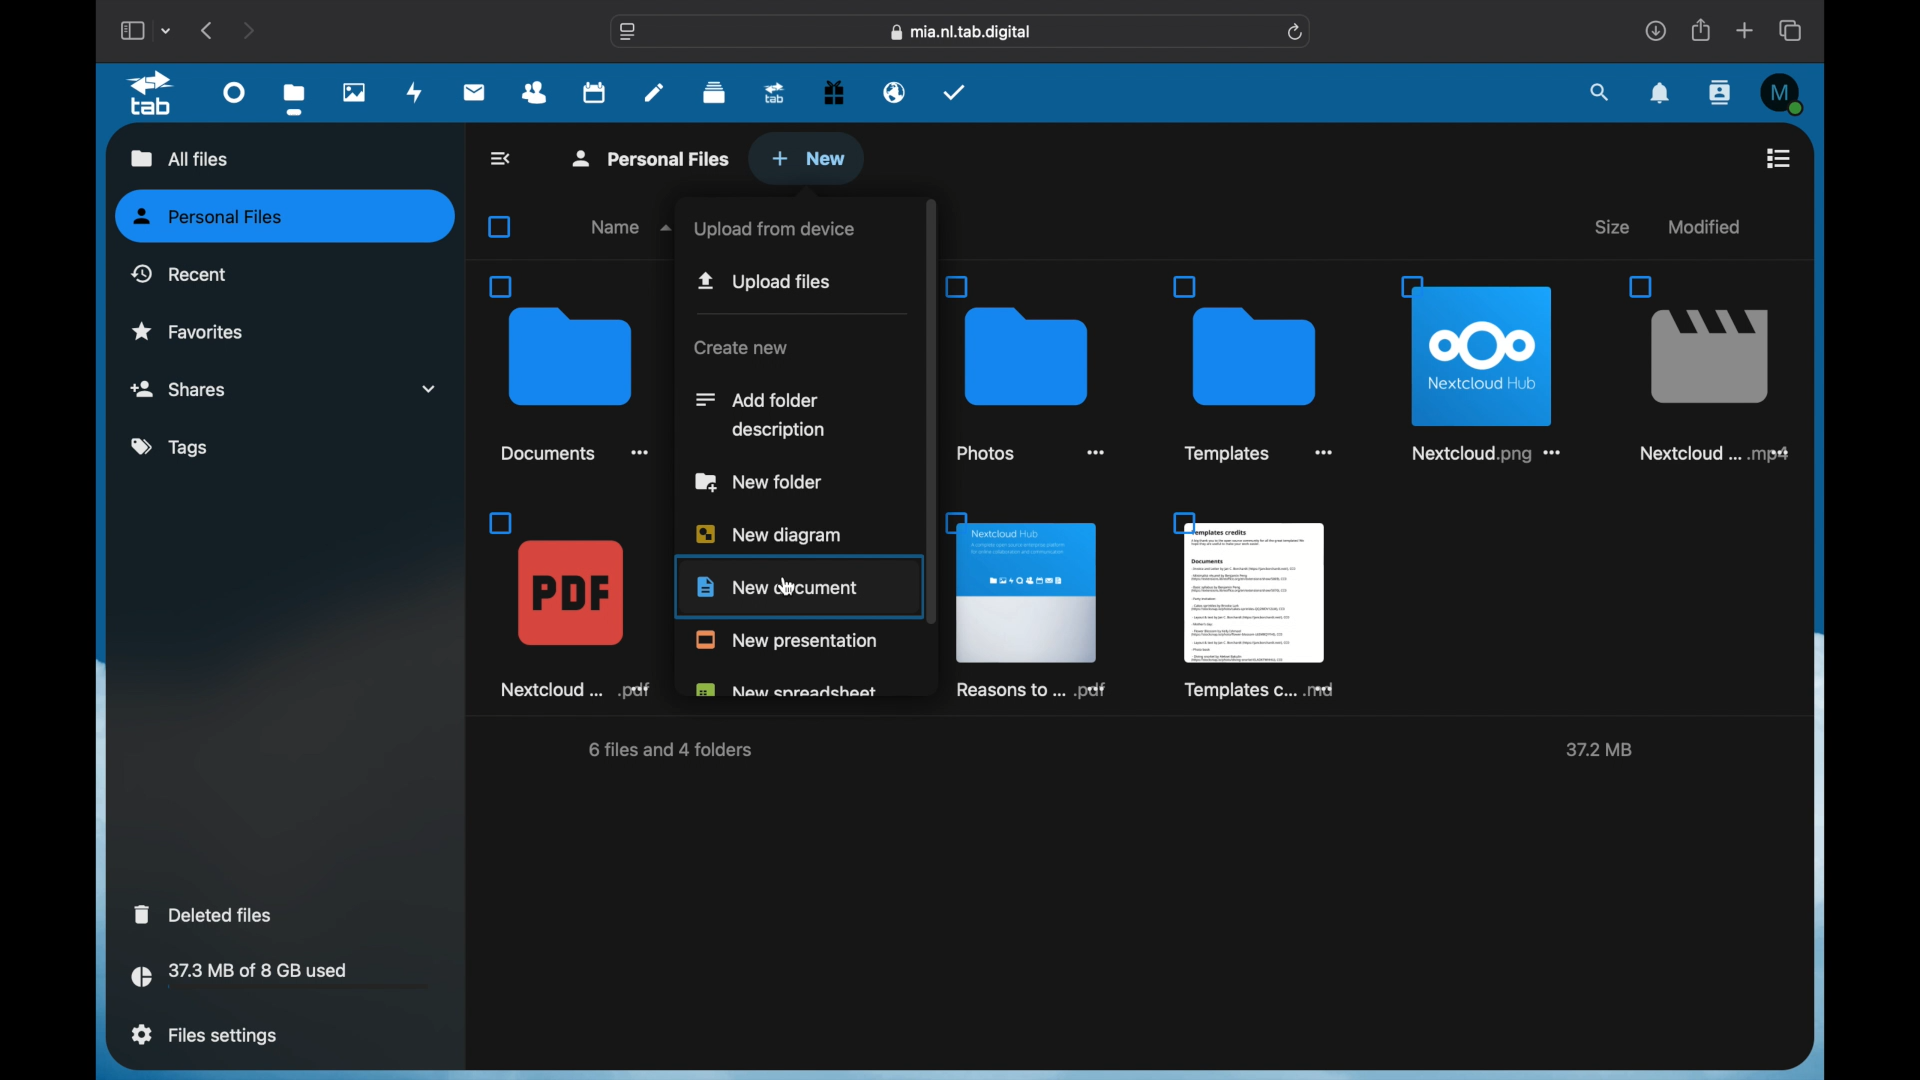  Describe the element at coordinates (1031, 605) in the screenshot. I see `file` at that location.